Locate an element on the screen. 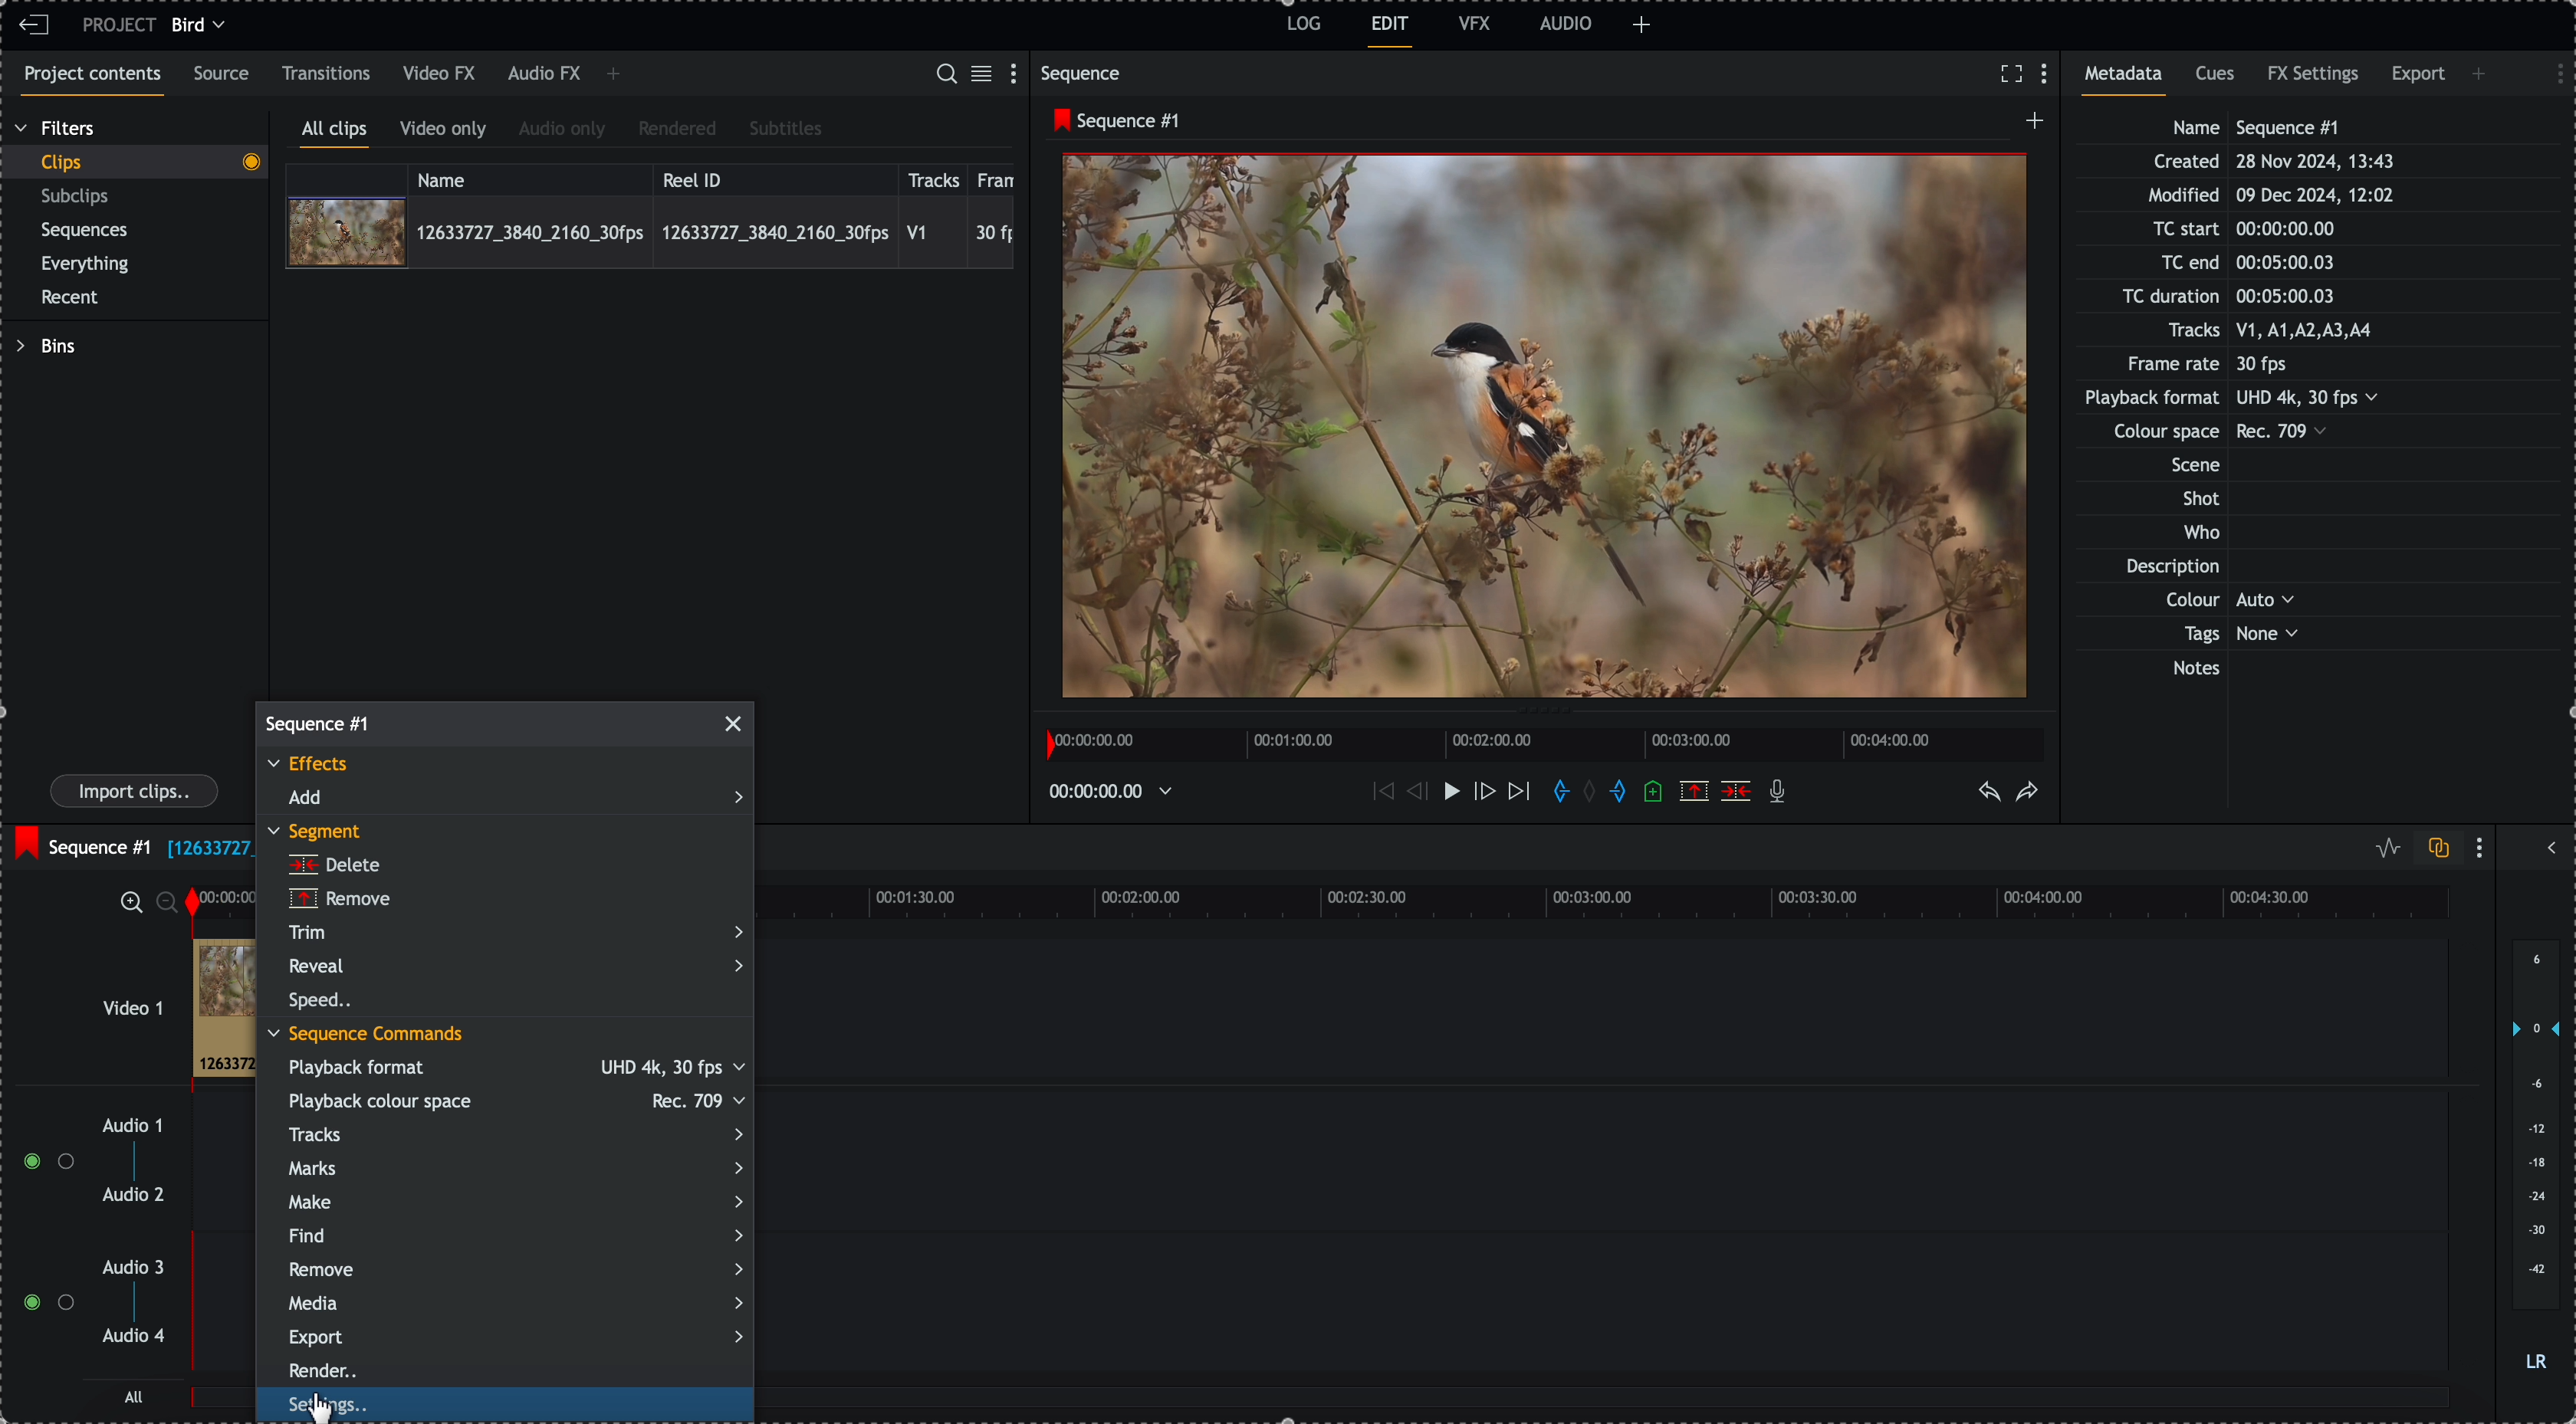  redo is located at coordinates (2028, 793).